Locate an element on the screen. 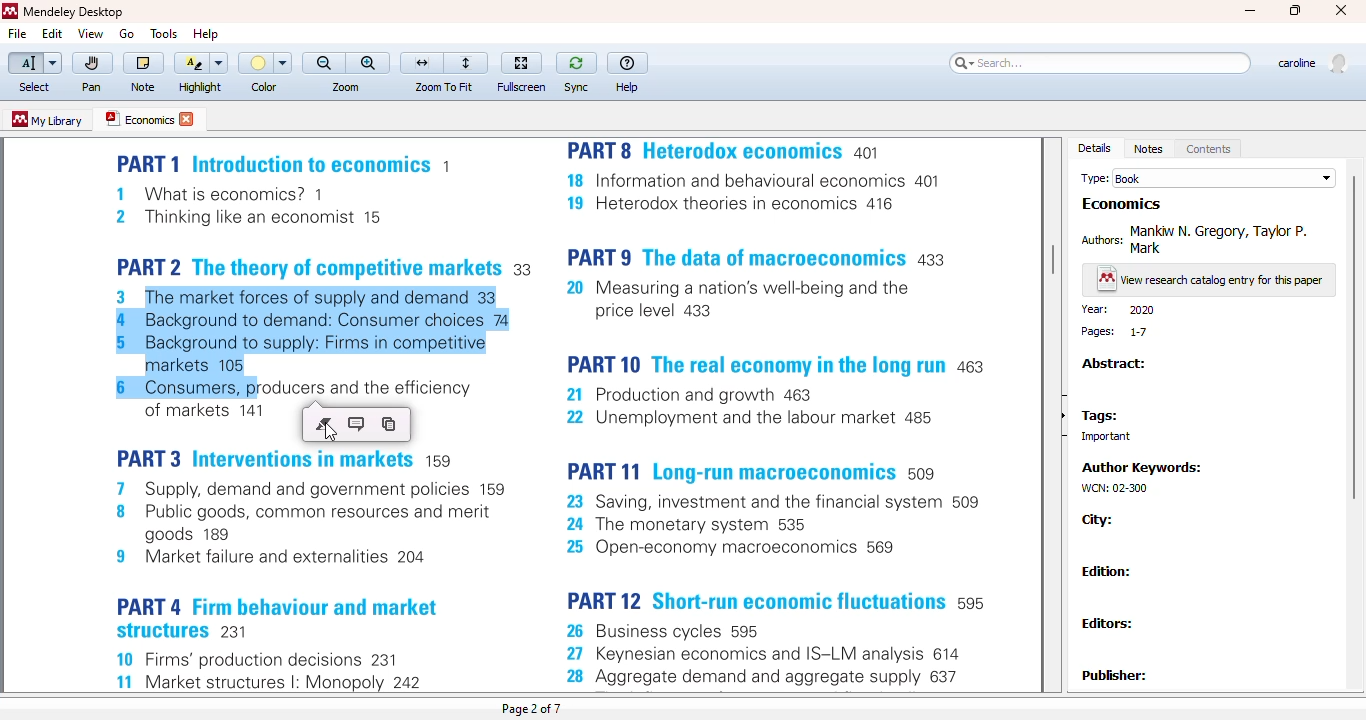  copy the selected text to the clipboard is located at coordinates (388, 423).